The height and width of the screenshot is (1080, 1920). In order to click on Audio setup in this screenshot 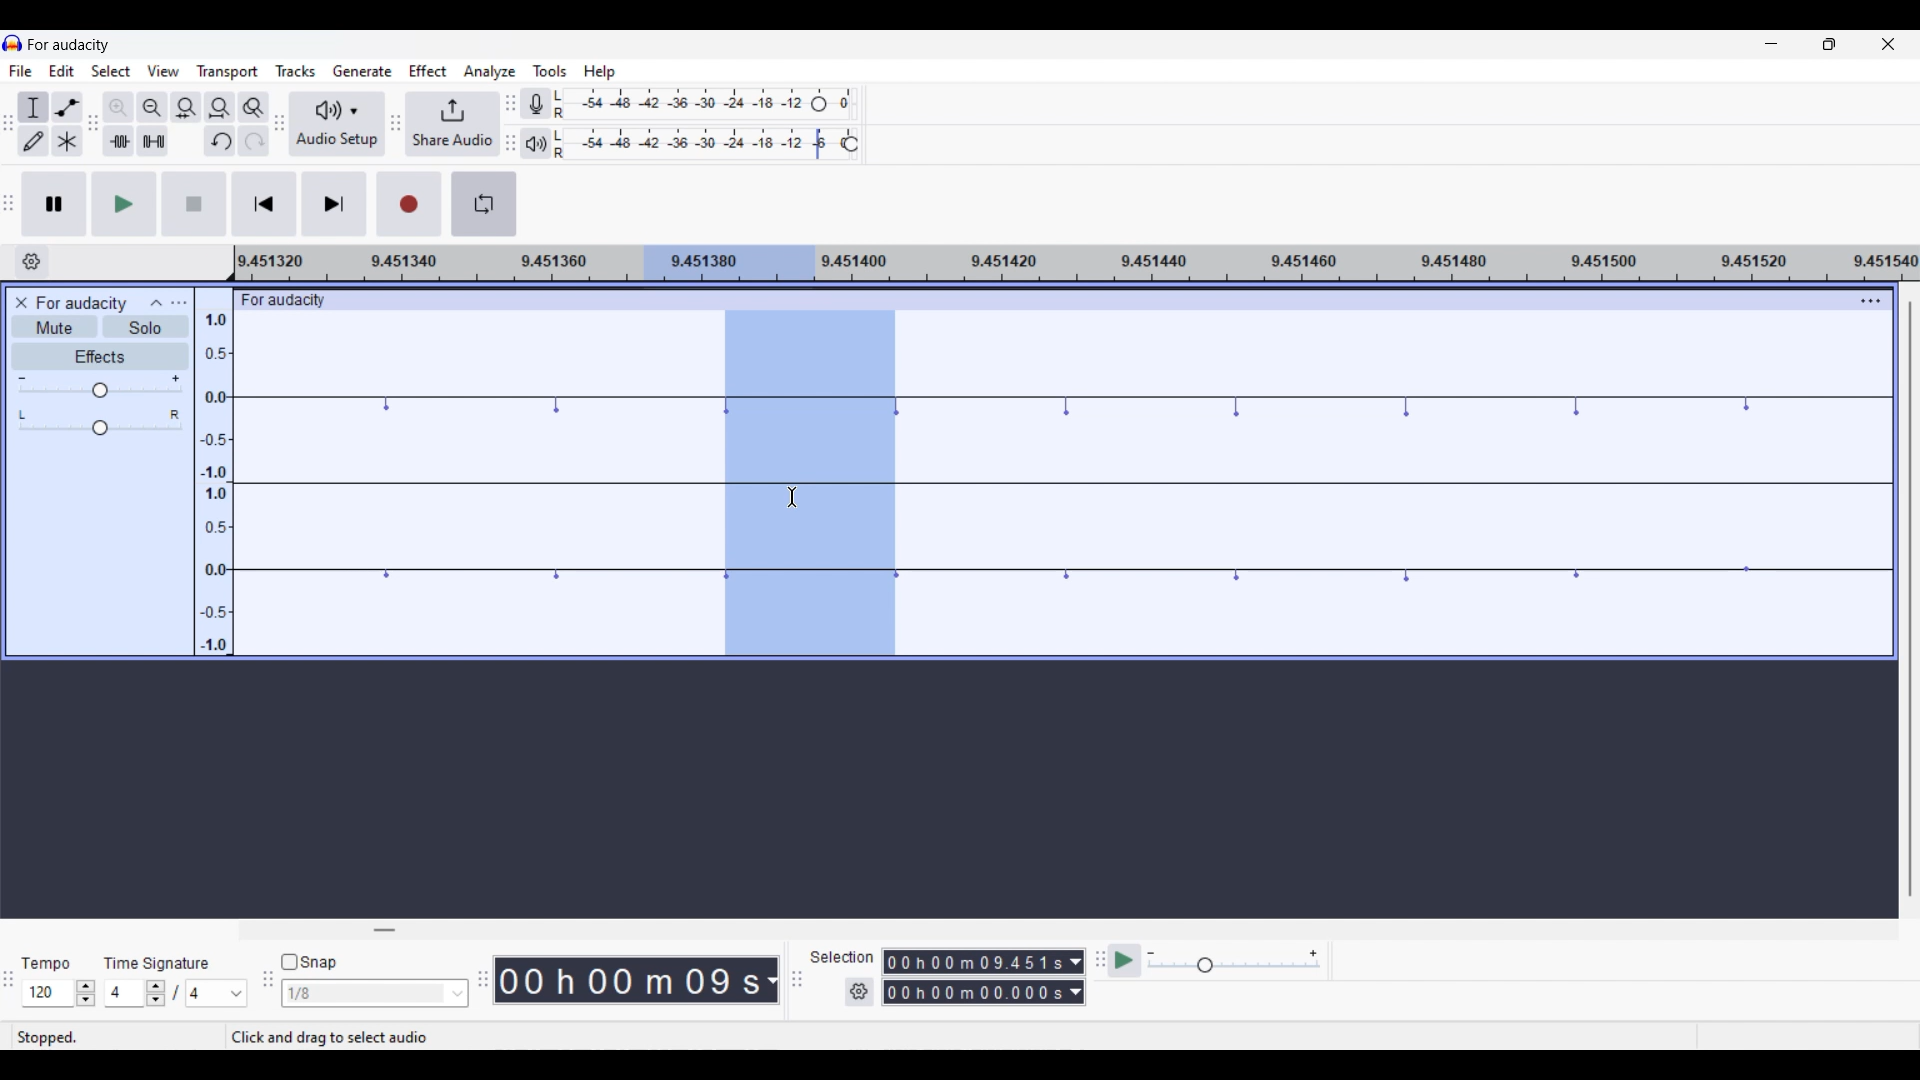, I will do `click(338, 123)`.